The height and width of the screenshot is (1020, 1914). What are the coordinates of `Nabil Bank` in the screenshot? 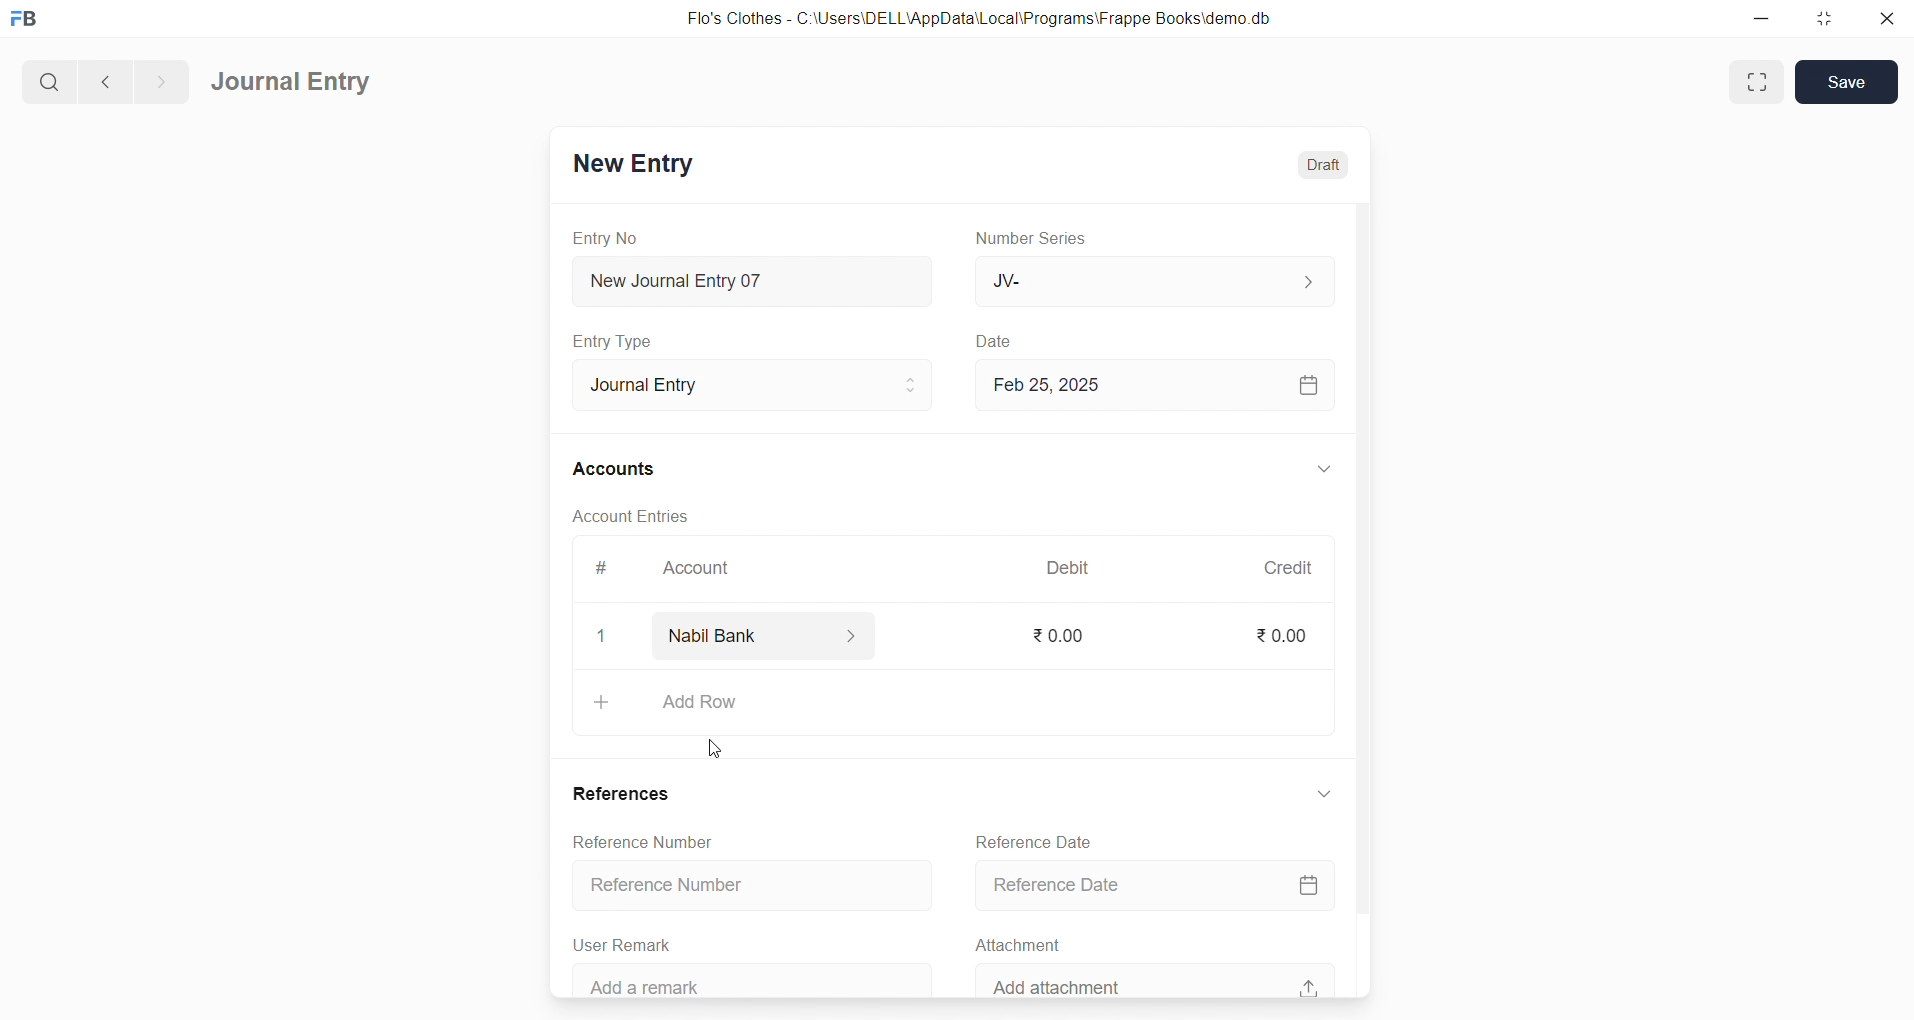 It's located at (769, 636).